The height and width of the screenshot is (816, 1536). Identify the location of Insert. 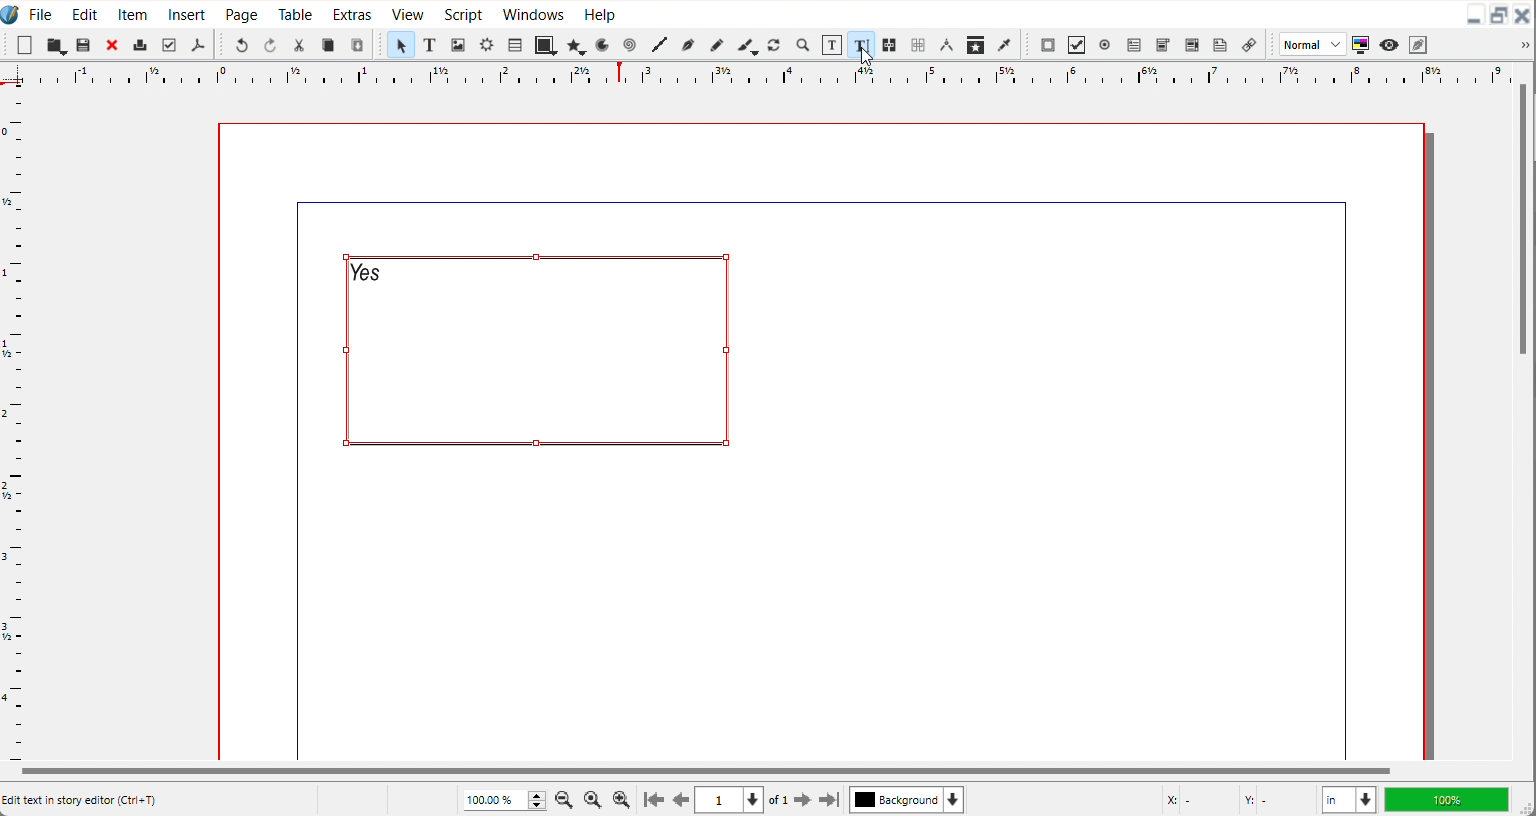
(188, 13).